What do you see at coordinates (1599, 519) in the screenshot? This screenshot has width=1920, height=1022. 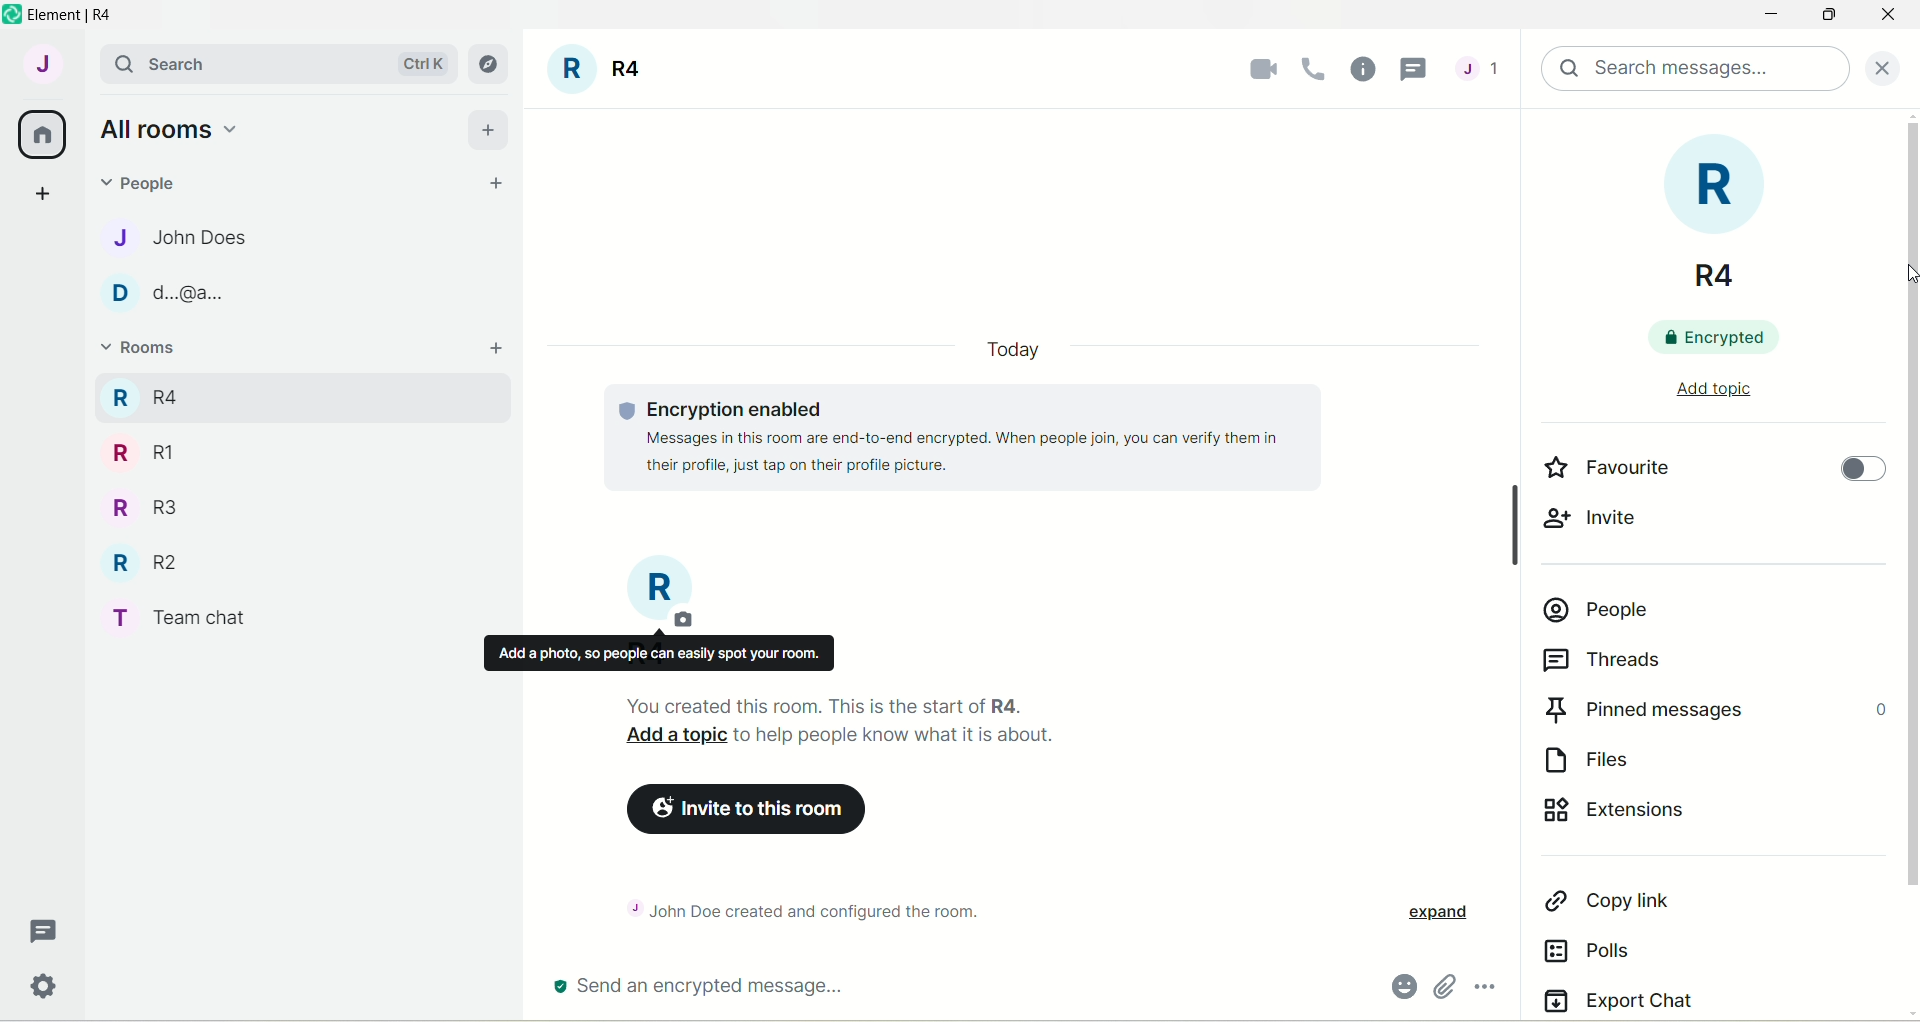 I see `invite` at bounding box center [1599, 519].